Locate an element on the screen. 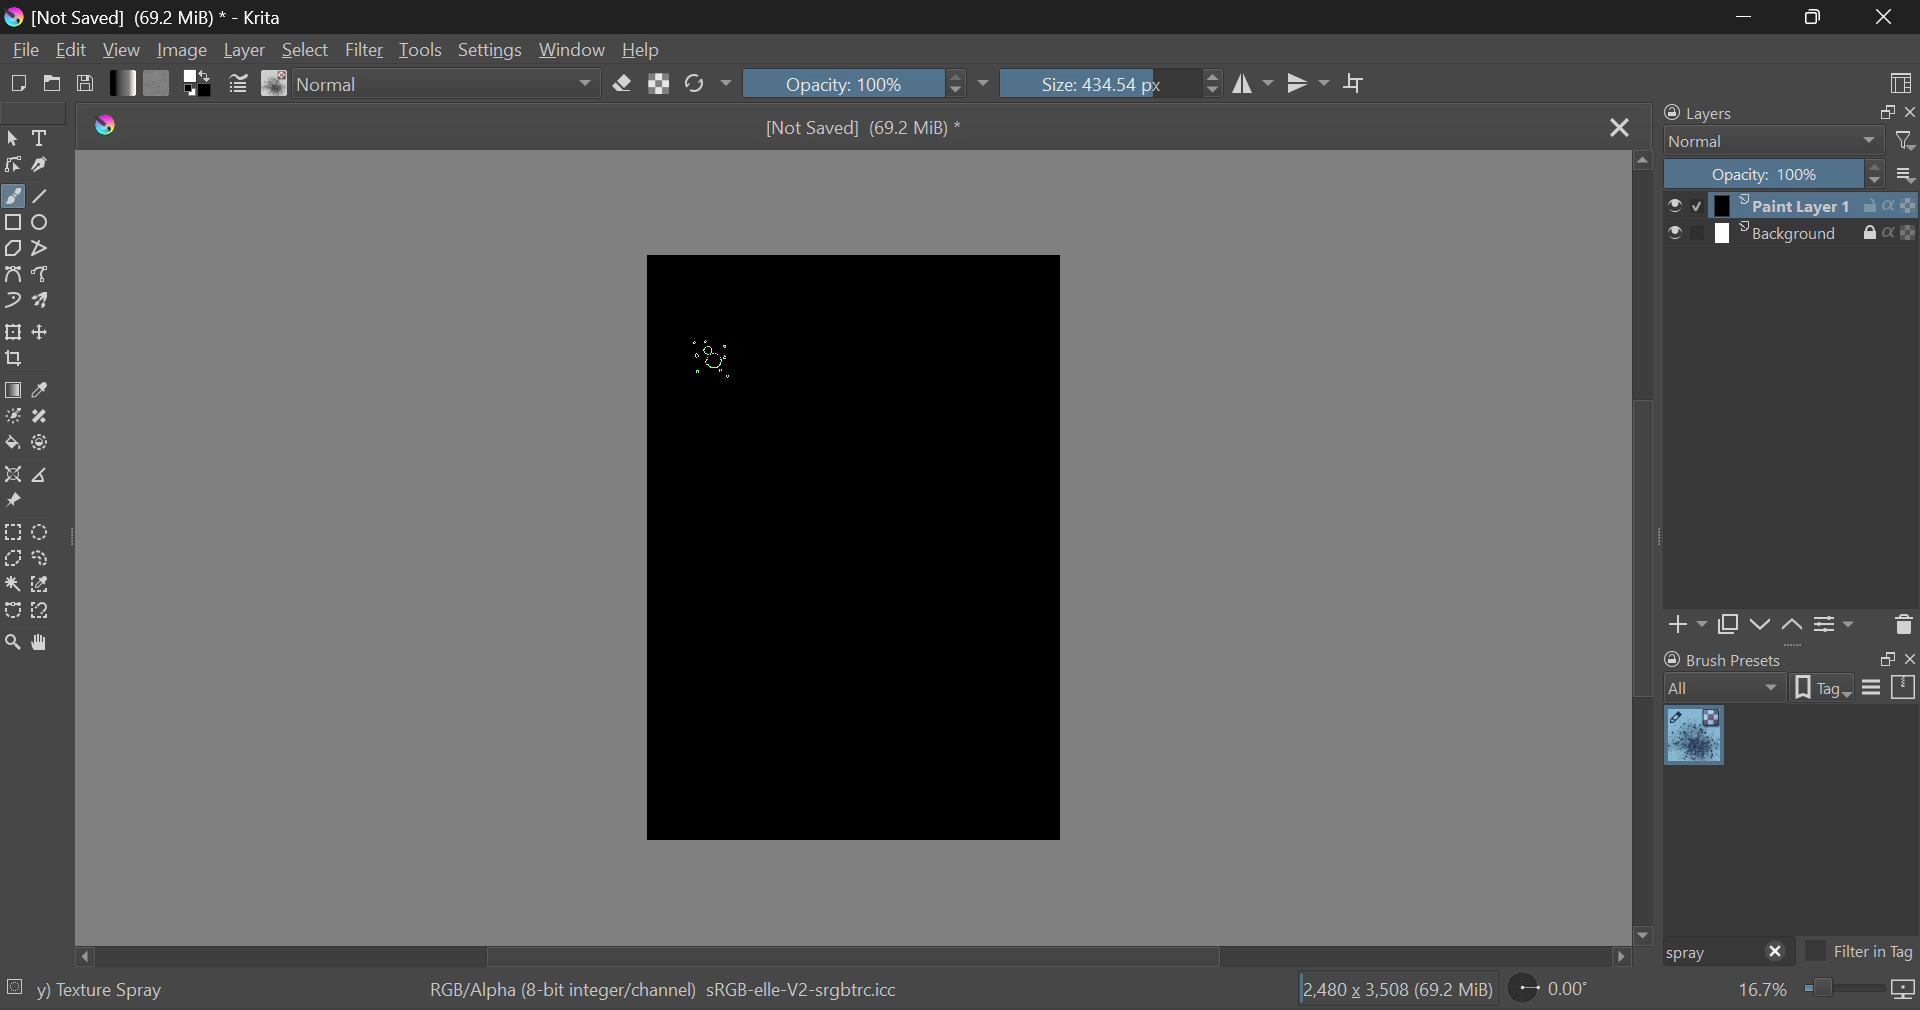 This screenshot has height=1010, width=1920. more is located at coordinates (1906, 173).